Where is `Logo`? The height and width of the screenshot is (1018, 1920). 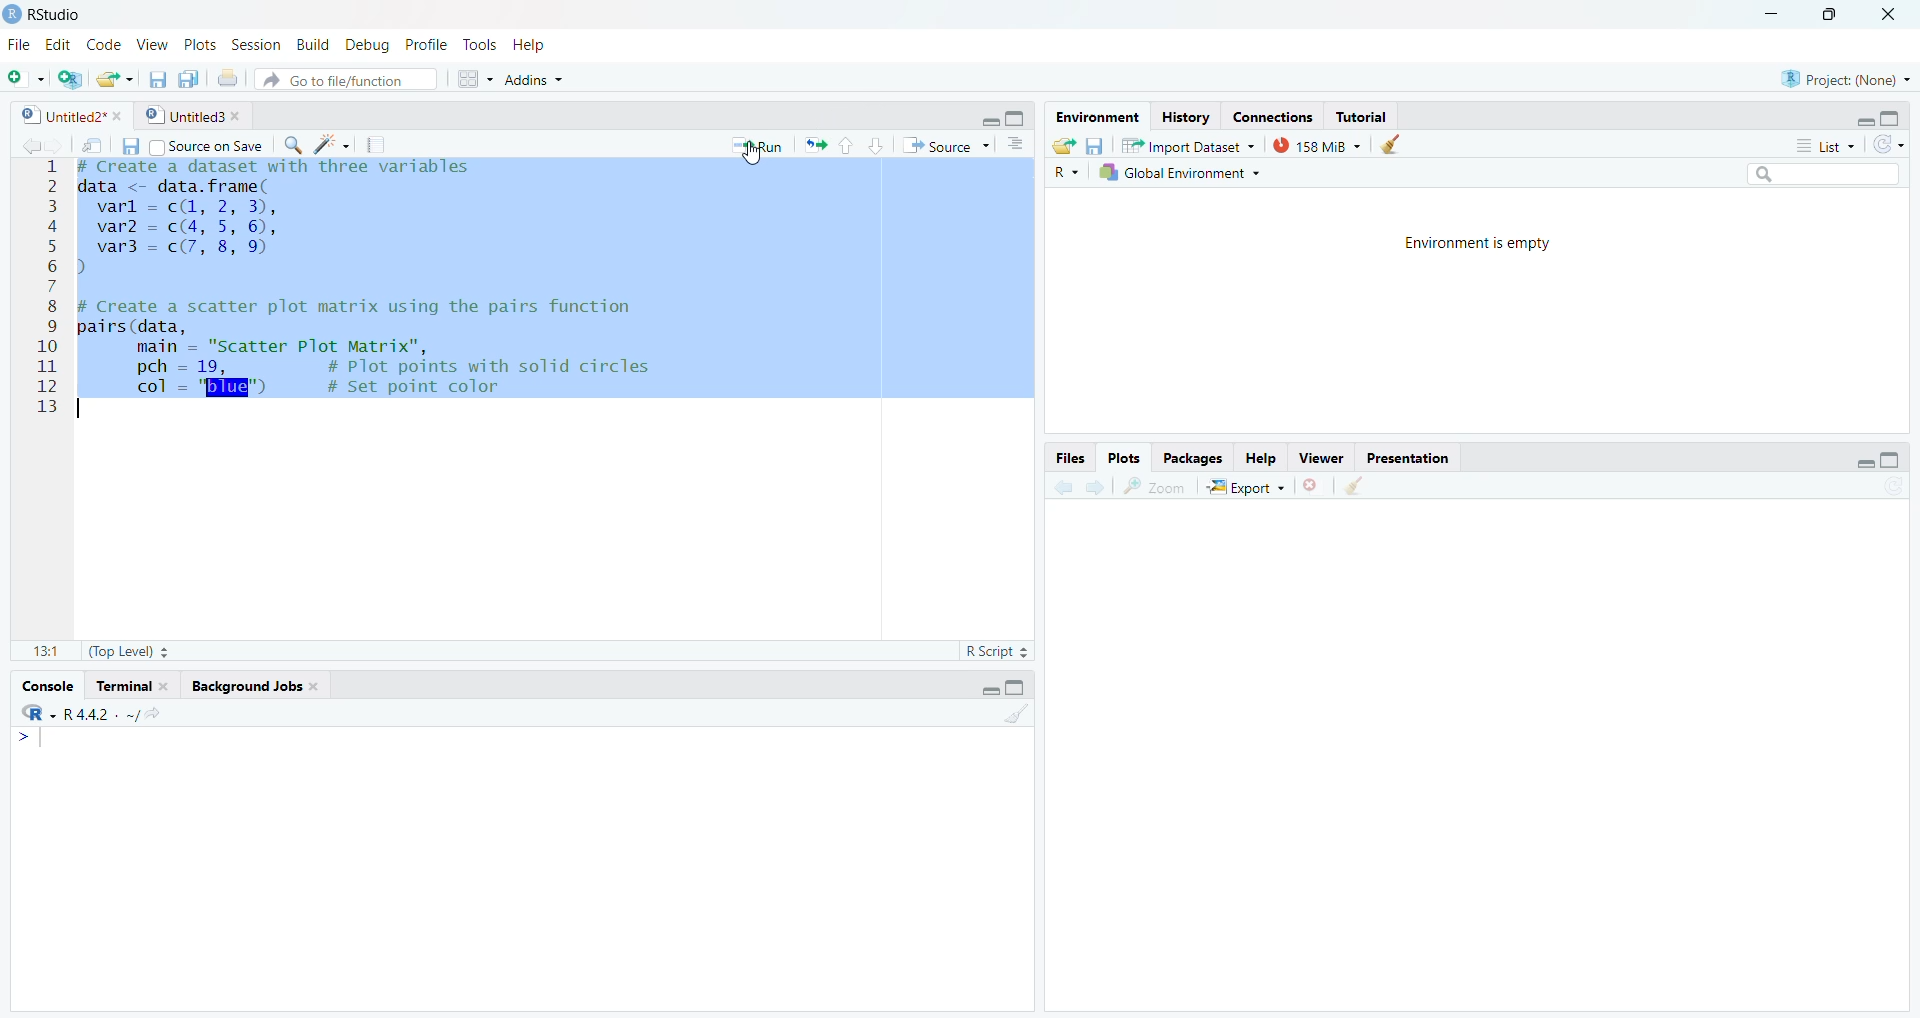 Logo is located at coordinates (12, 12).